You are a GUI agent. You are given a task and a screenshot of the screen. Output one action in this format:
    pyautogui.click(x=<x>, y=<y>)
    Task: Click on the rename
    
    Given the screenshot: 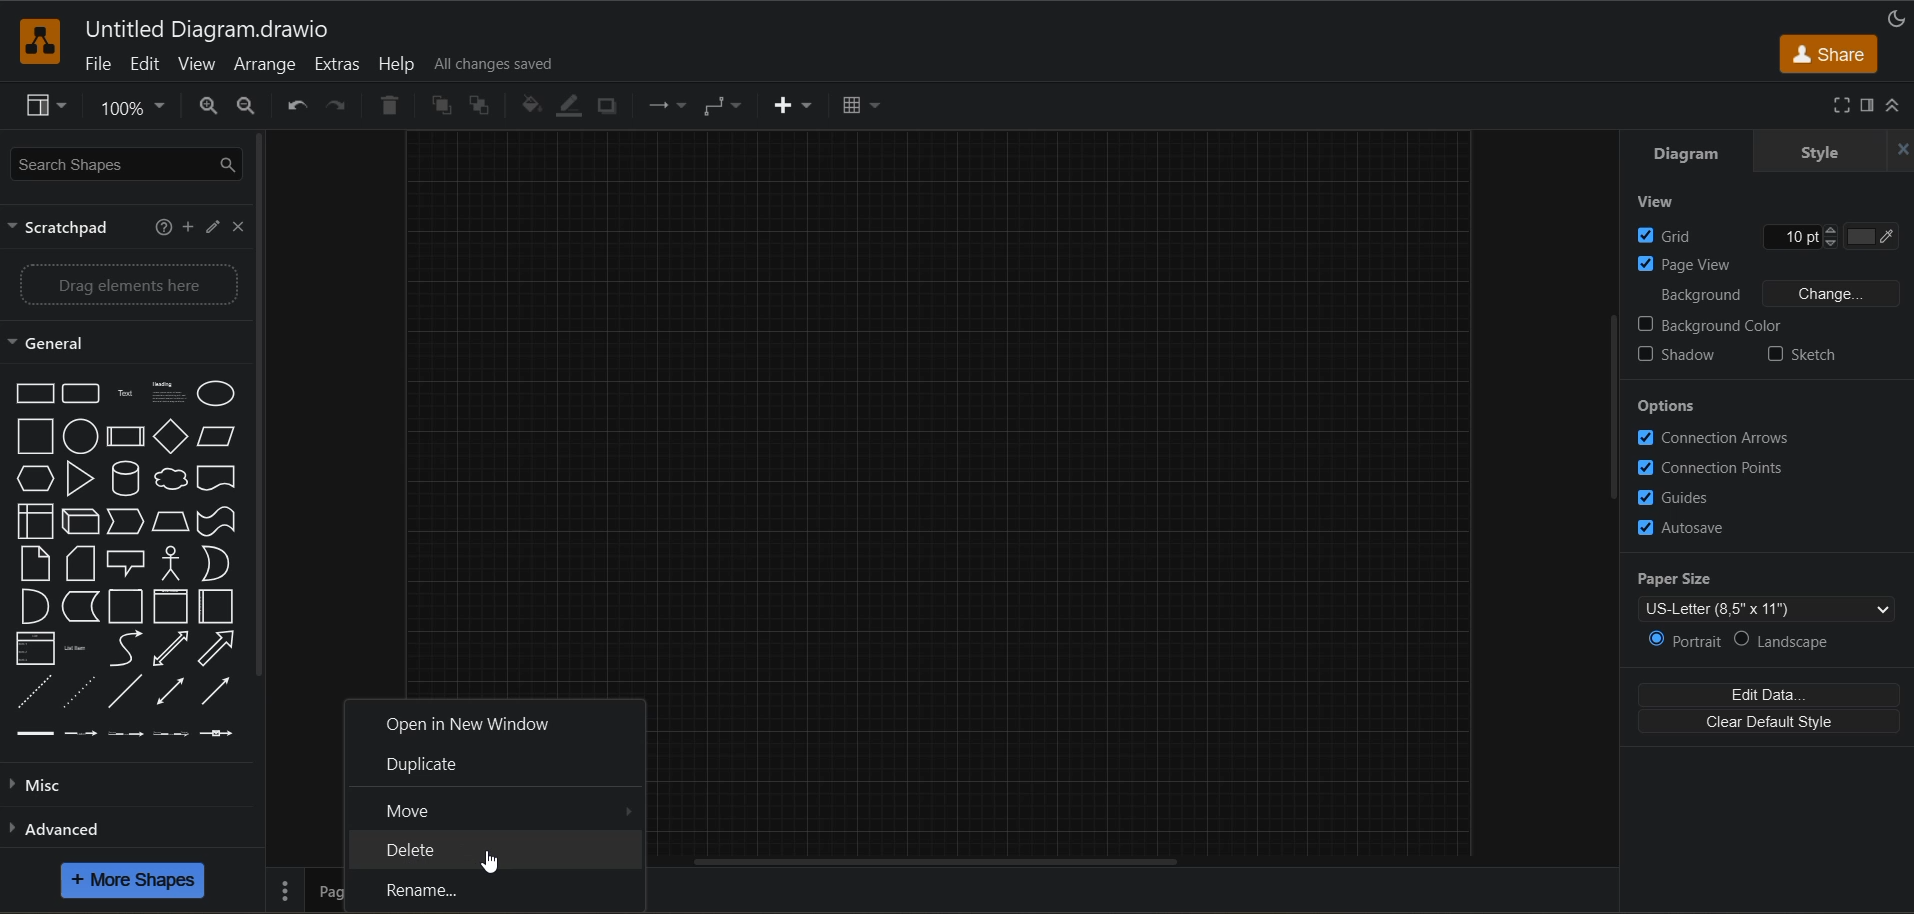 What is the action you would take?
    pyautogui.click(x=434, y=891)
    